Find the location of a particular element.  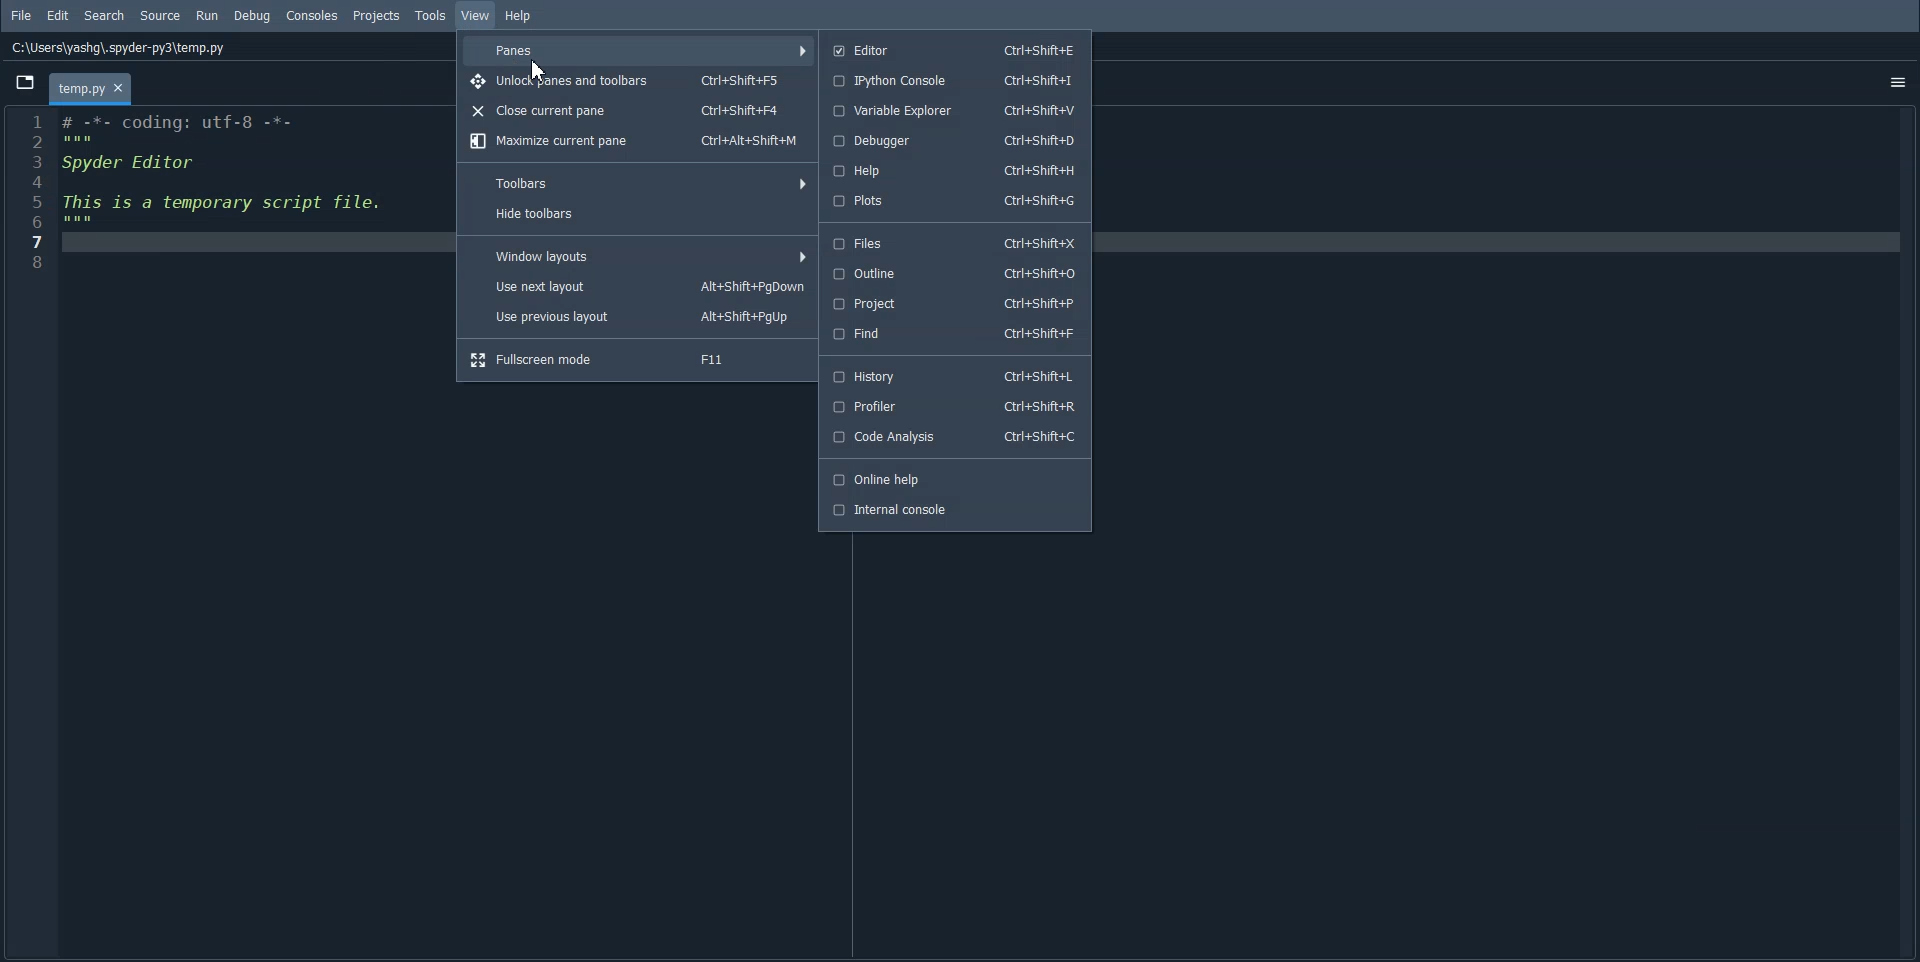

Help is located at coordinates (519, 15).